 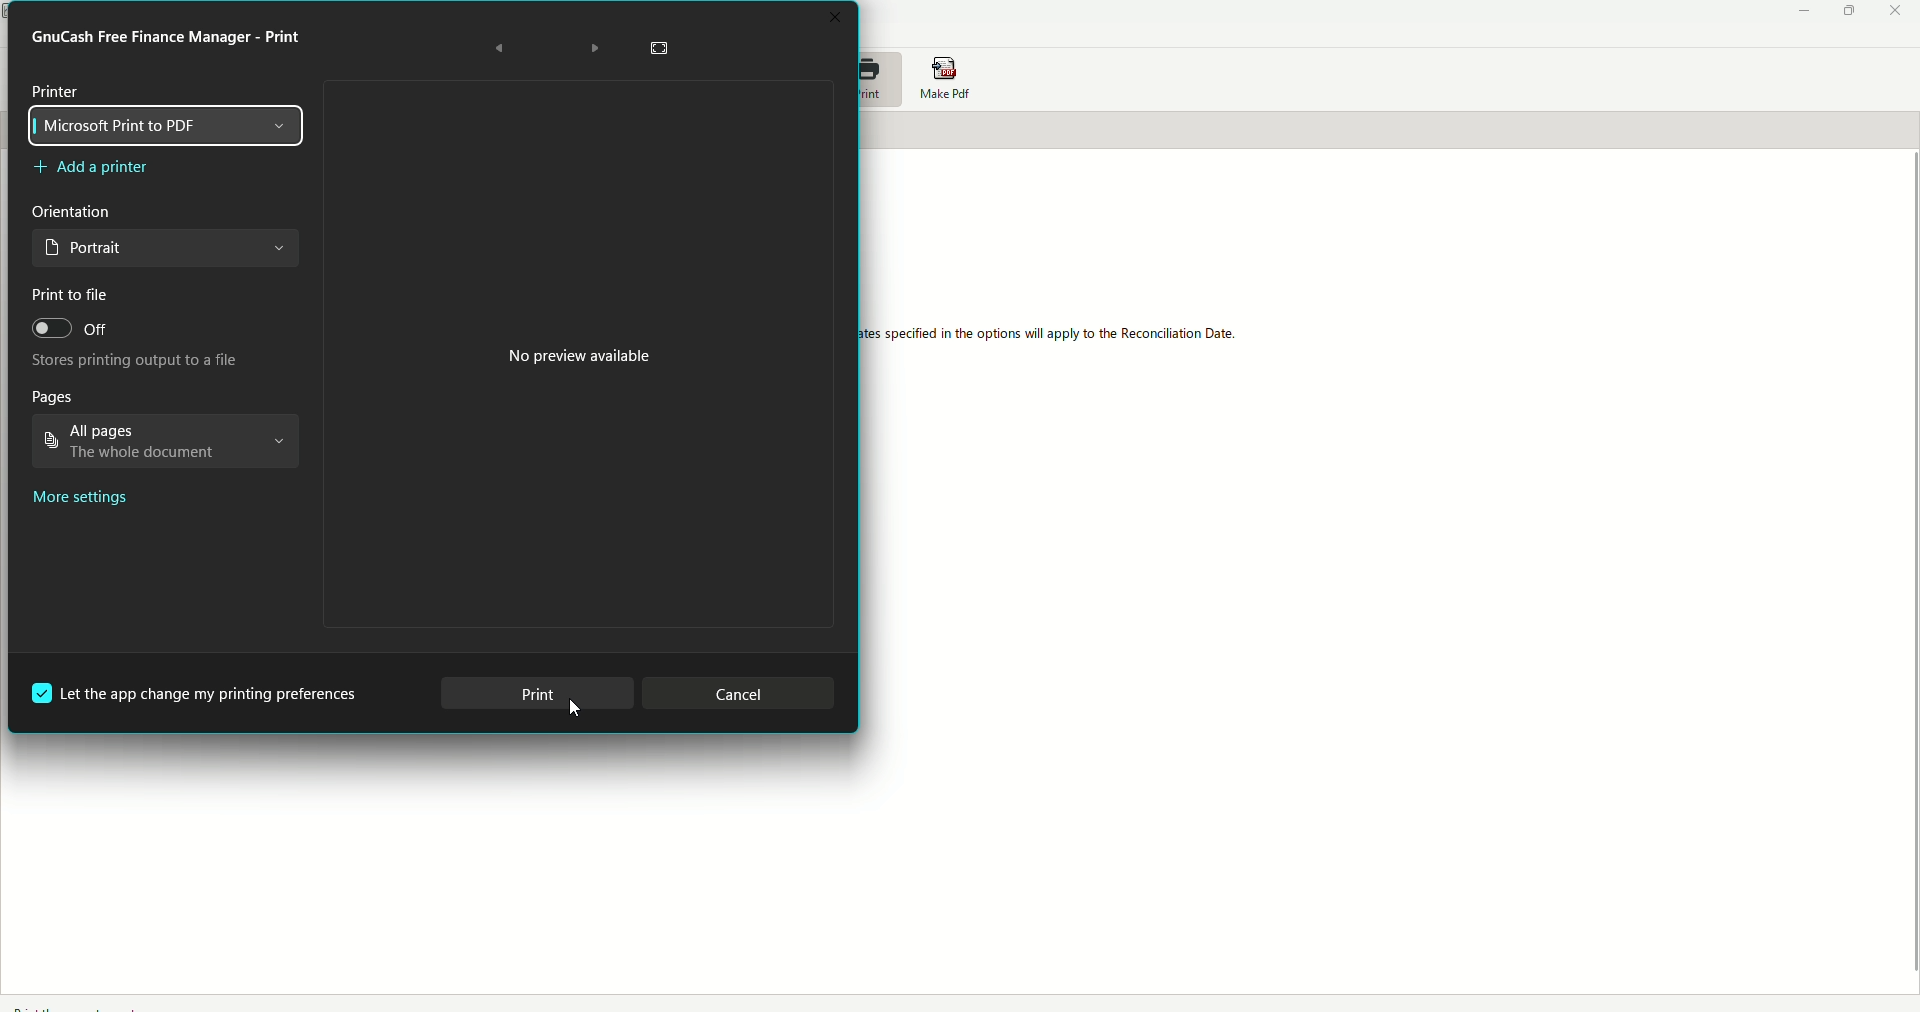 I want to click on Stores printing output to a file, so click(x=130, y=363).